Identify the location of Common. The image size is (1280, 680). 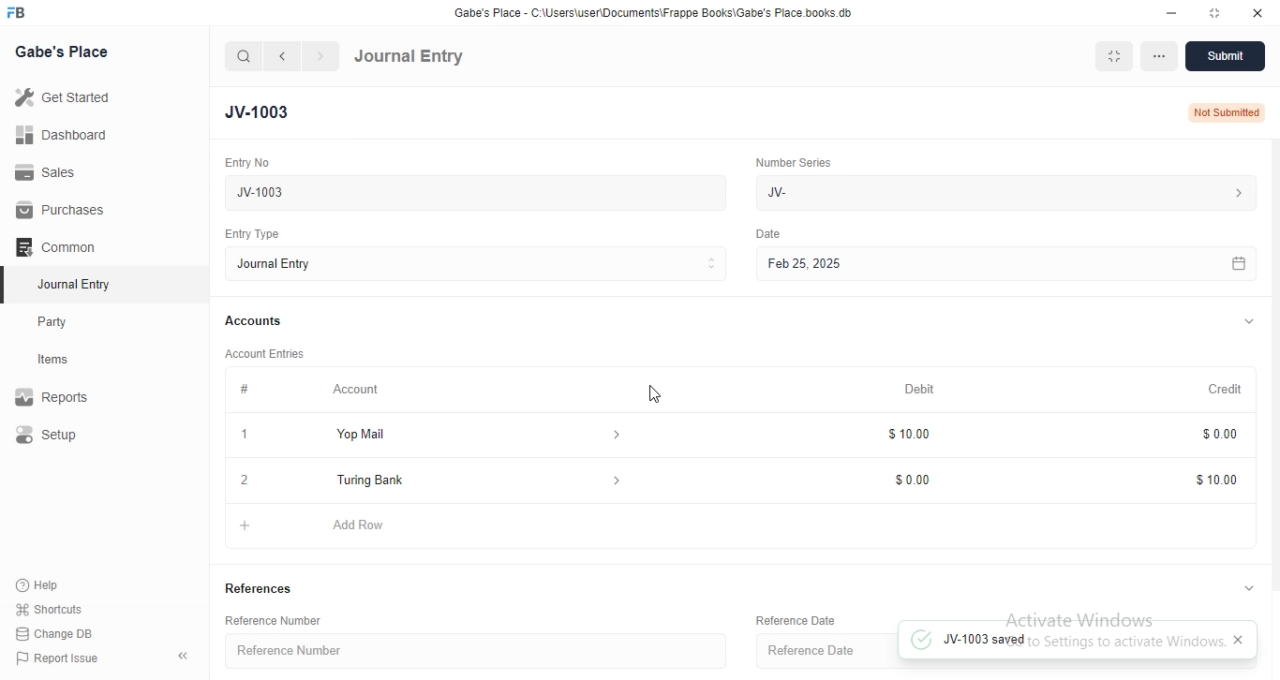
(60, 247).